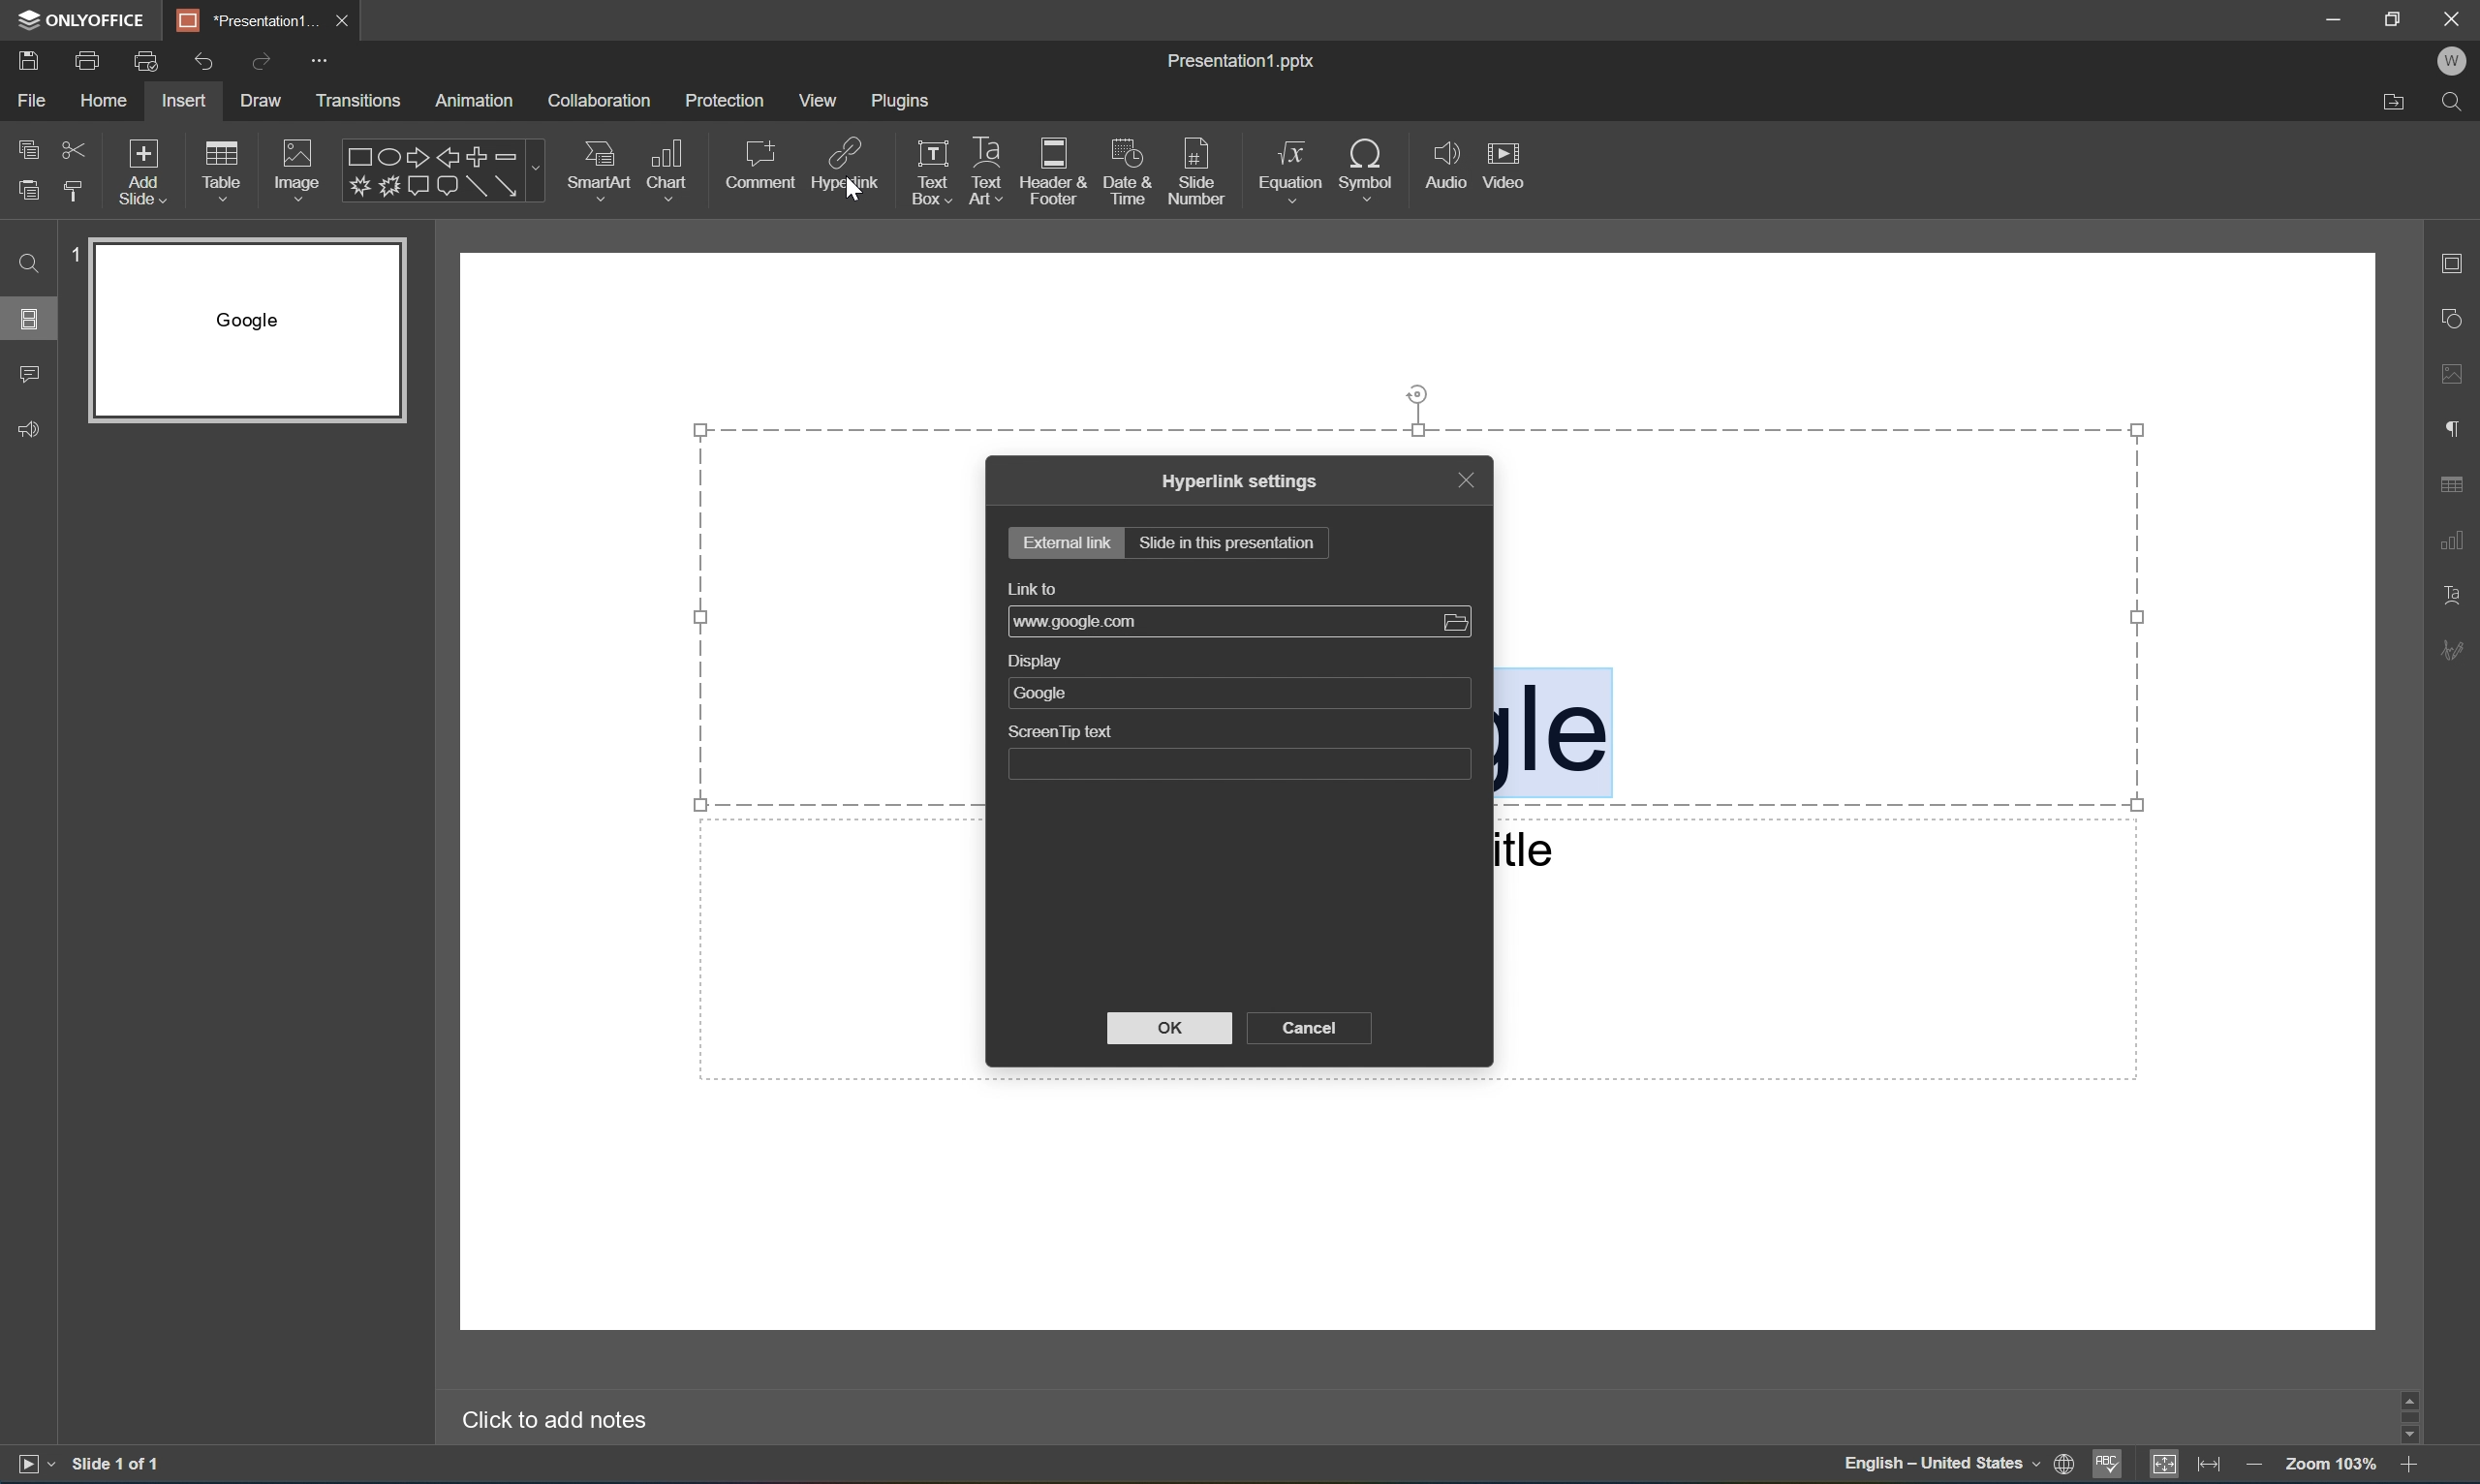  Describe the element at coordinates (27, 147) in the screenshot. I see `Copy` at that location.